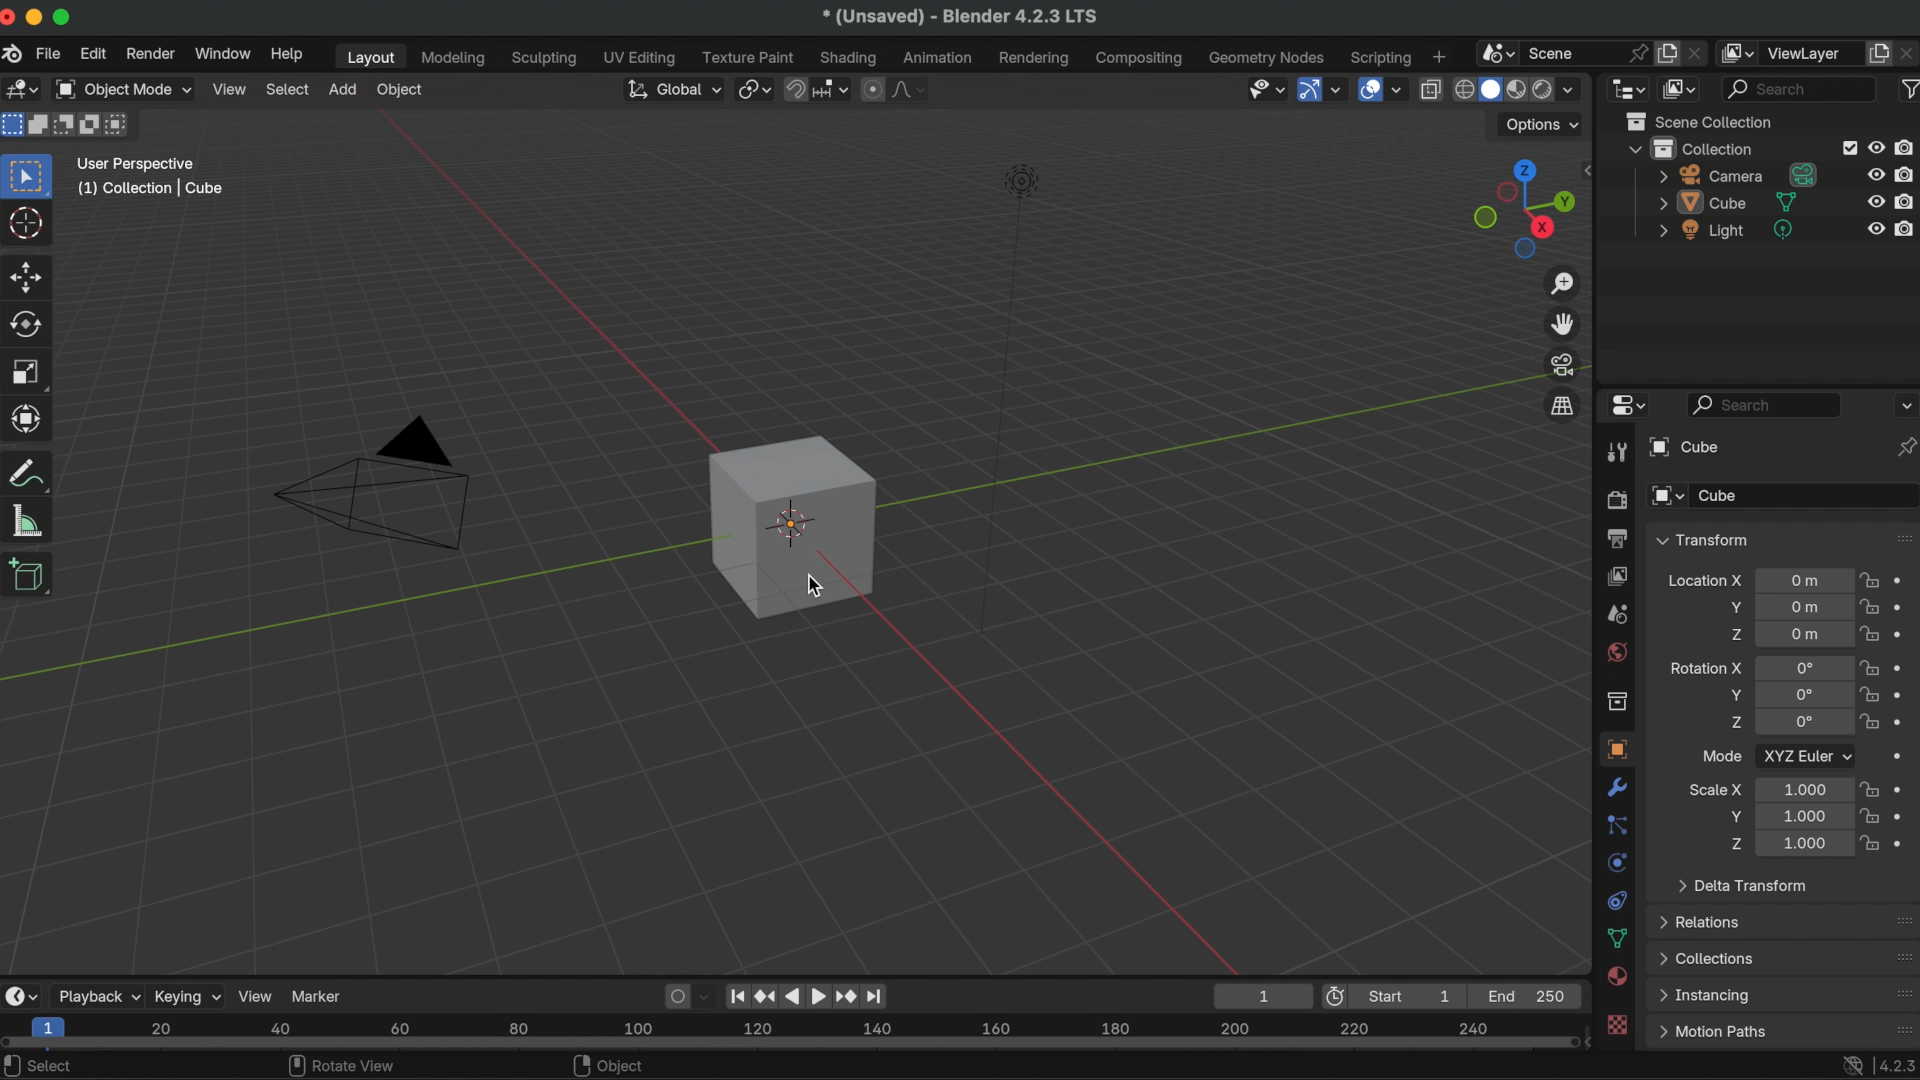 This screenshot has width=1920, height=1080. What do you see at coordinates (1722, 755) in the screenshot?
I see `Mode` at bounding box center [1722, 755].